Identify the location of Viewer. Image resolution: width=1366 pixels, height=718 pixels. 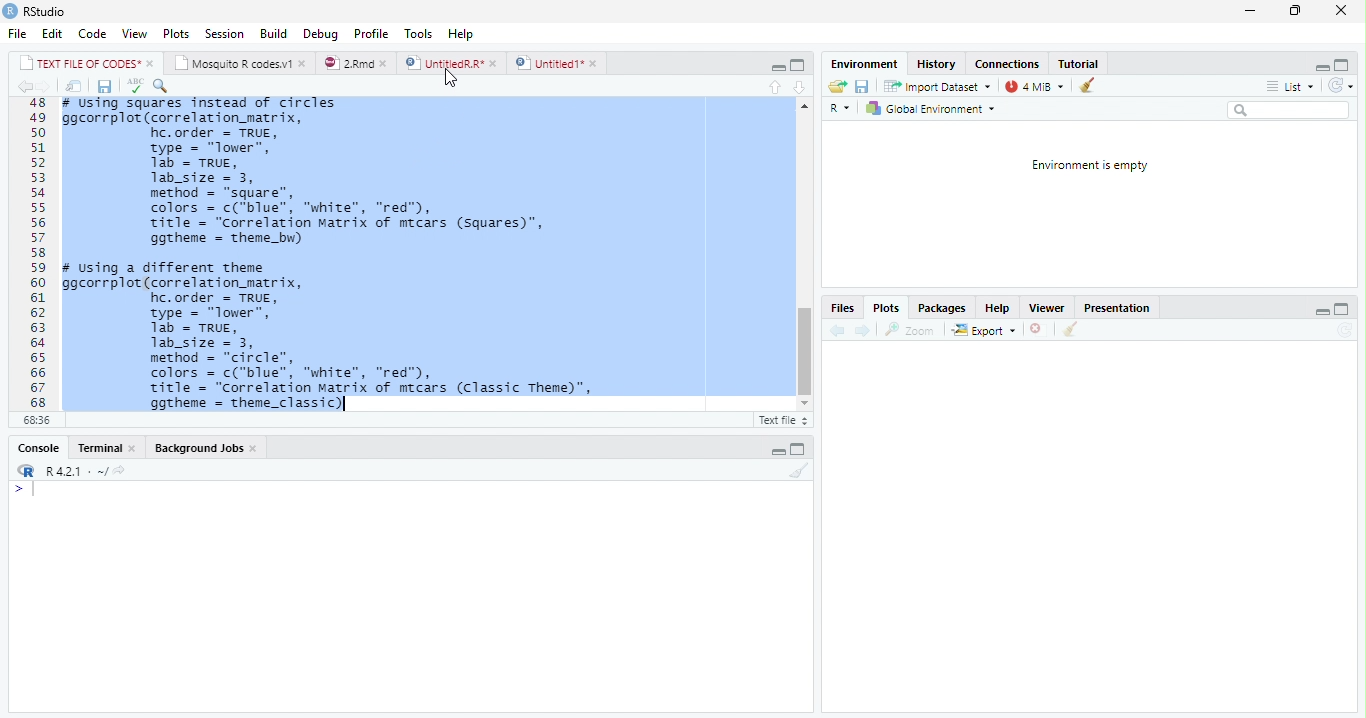
(1048, 308).